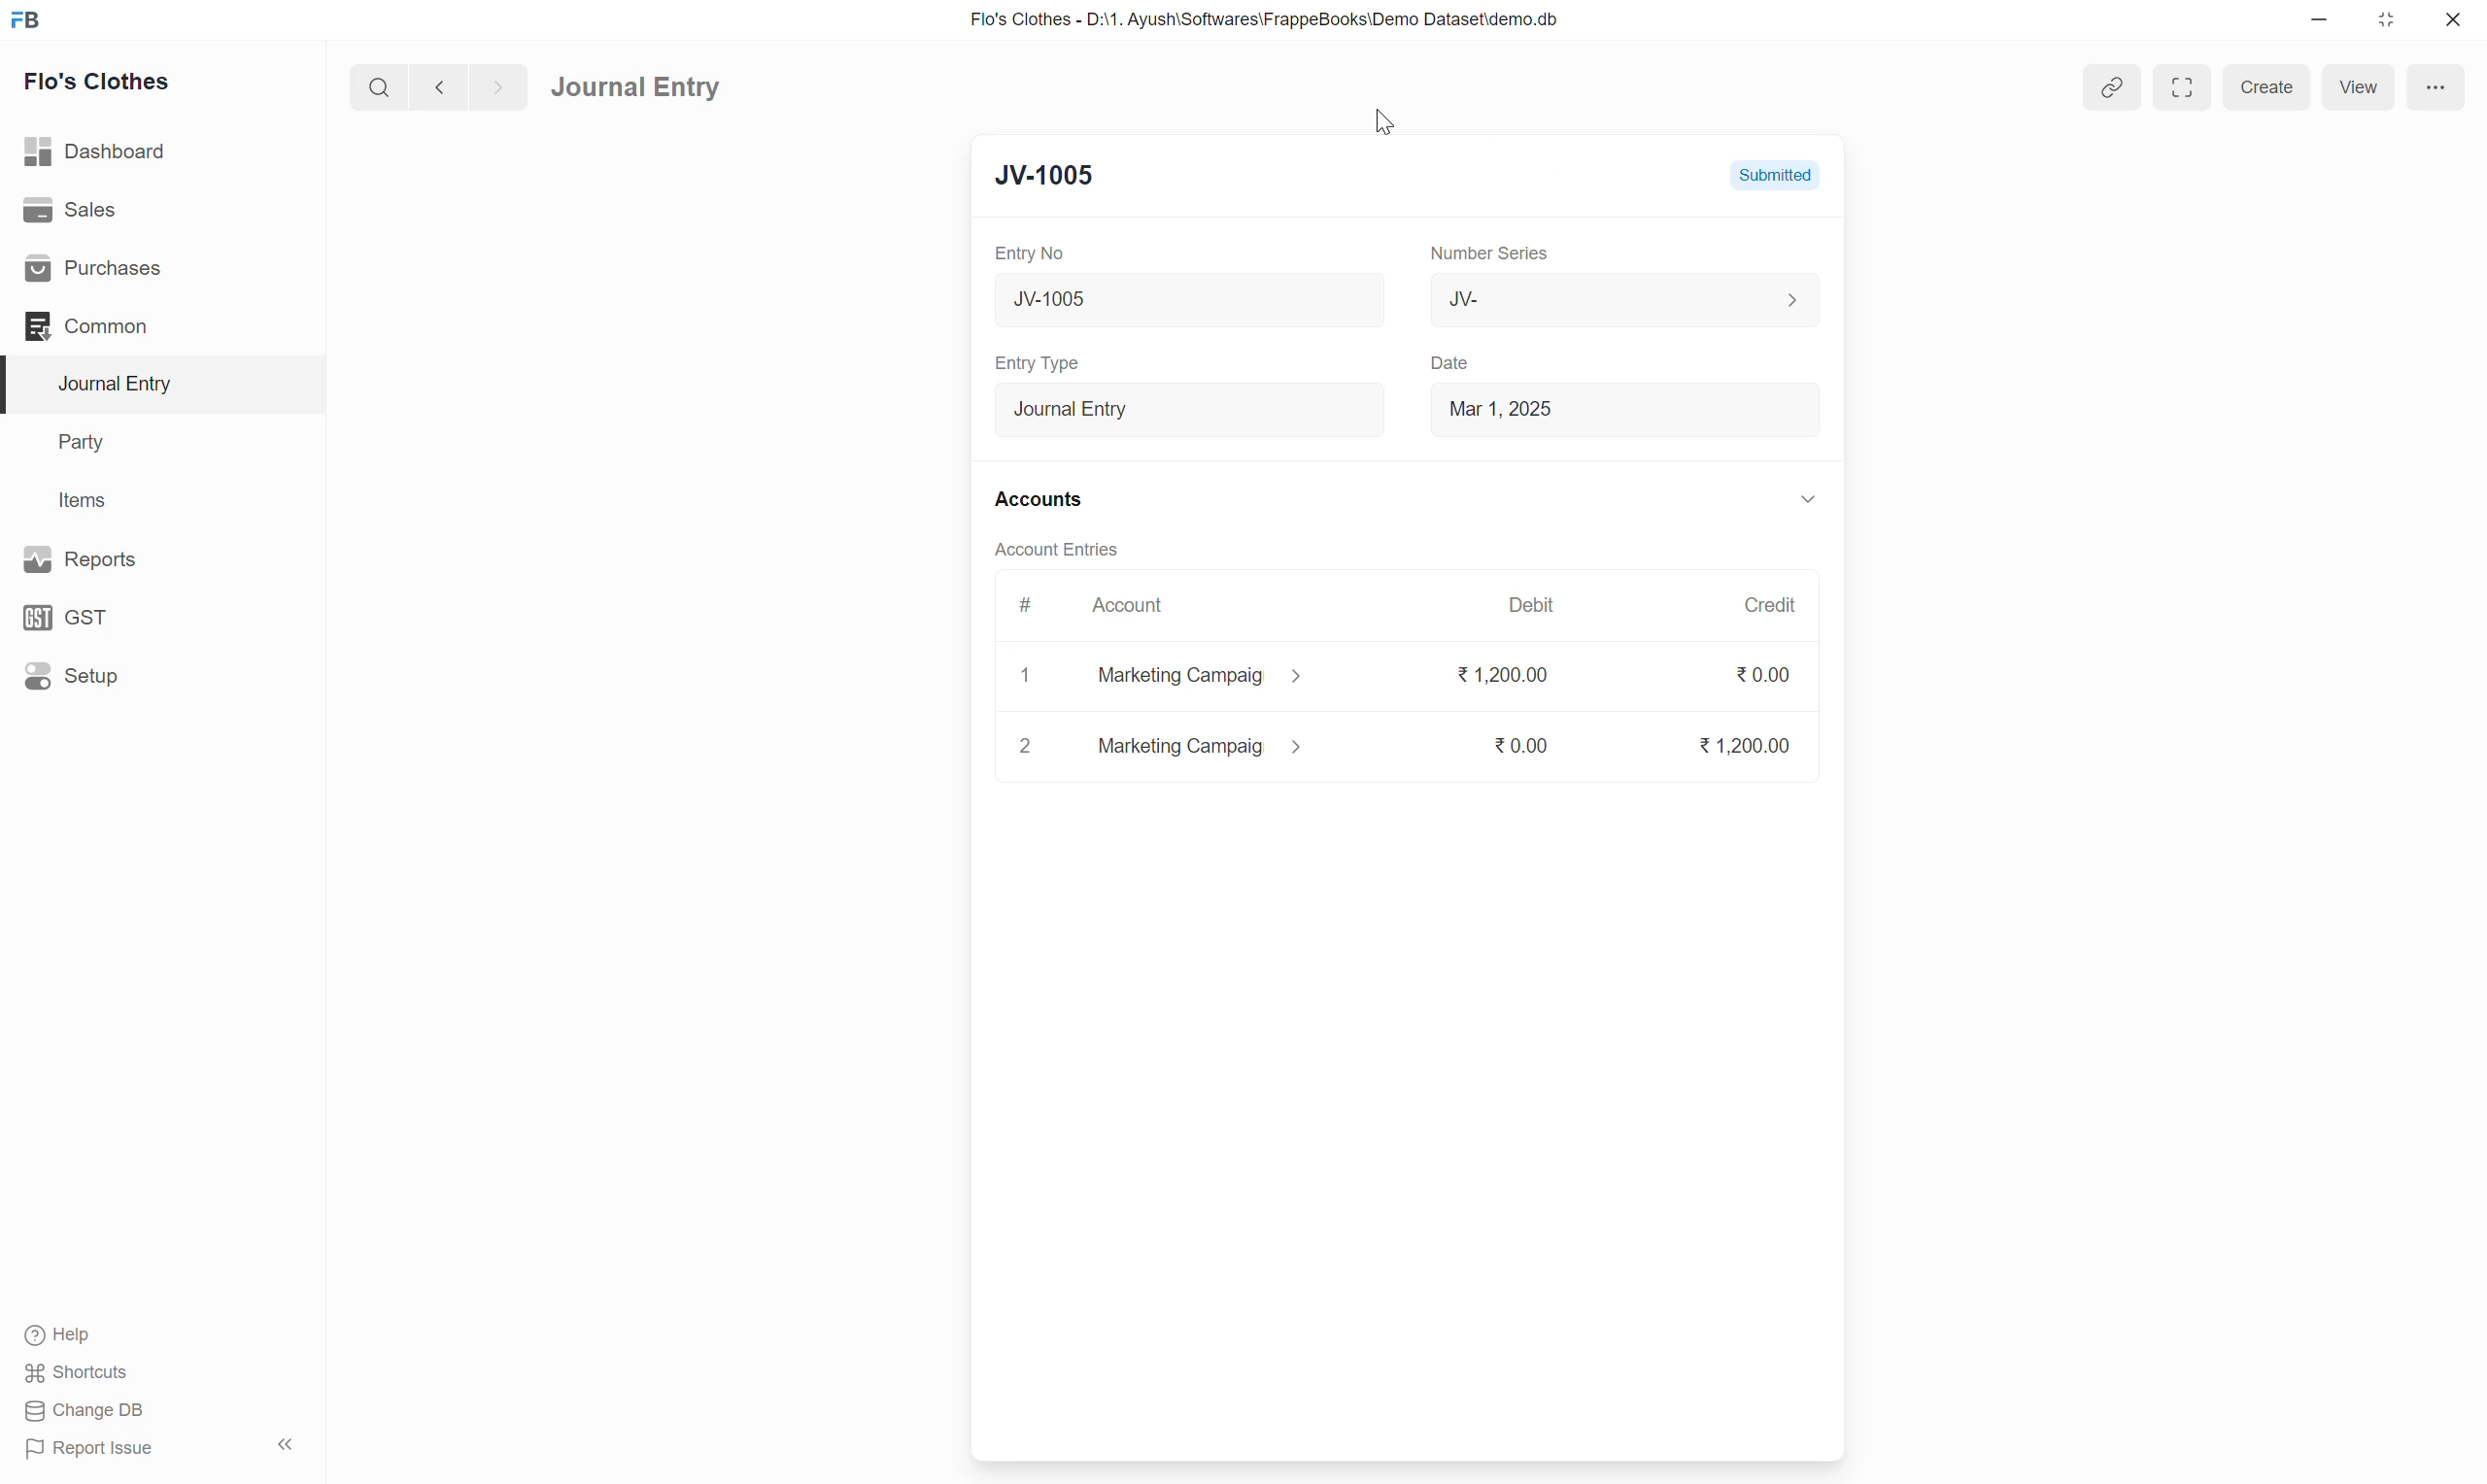  What do you see at coordinates (84, 1373) in the screenshot?
I see `Shortcuts` at bounding box center [84, 1373].